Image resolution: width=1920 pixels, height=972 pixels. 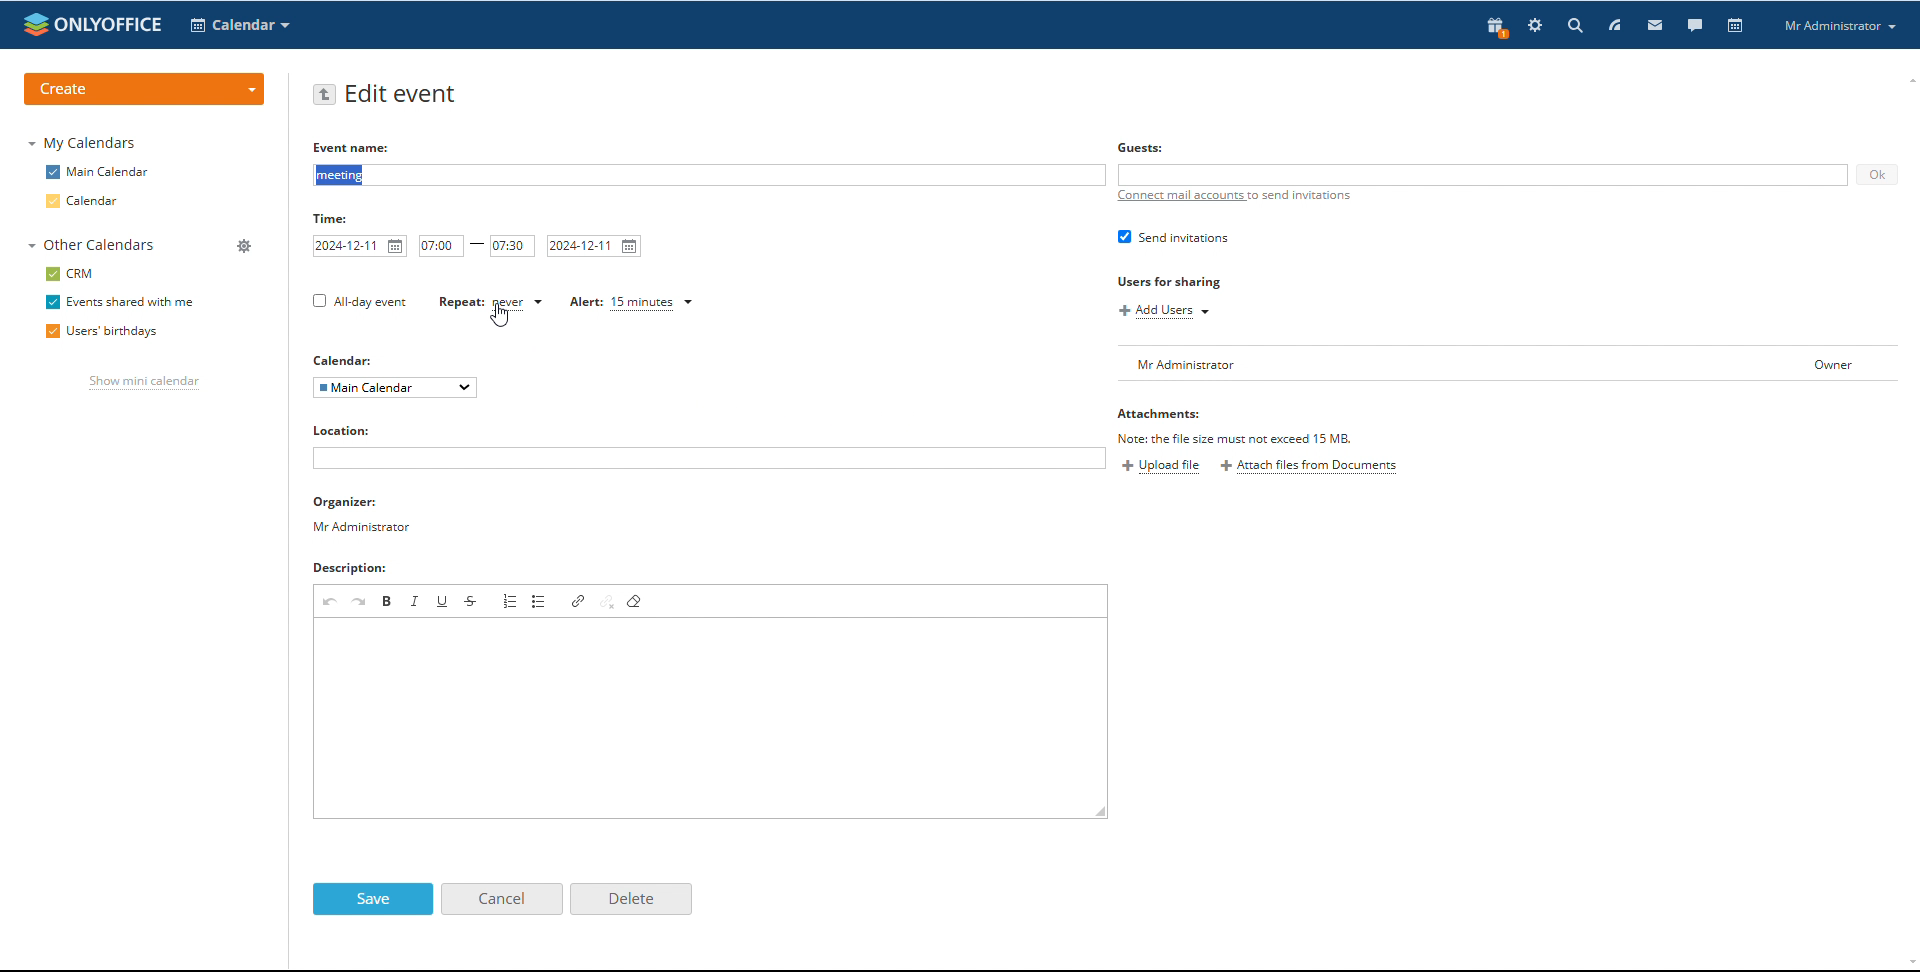 I want to click on guests, so click(x=1143, y=147).